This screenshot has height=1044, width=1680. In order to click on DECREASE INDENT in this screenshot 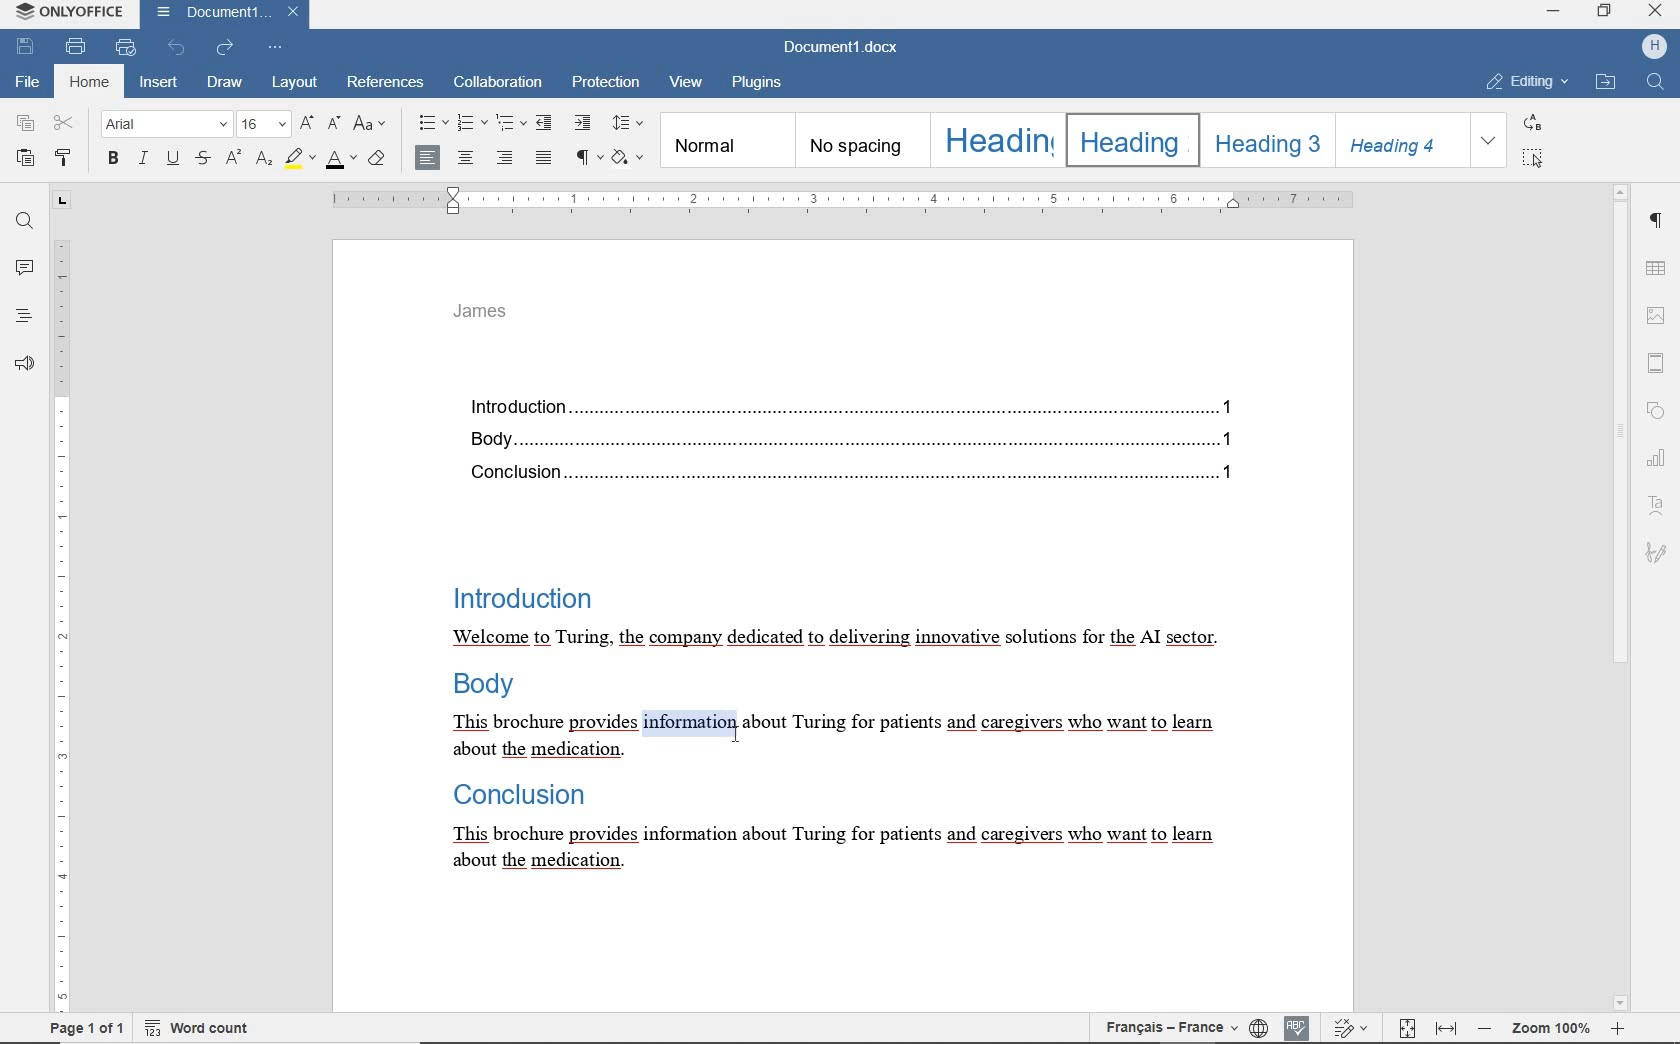, I will do `click(547, 122)`.